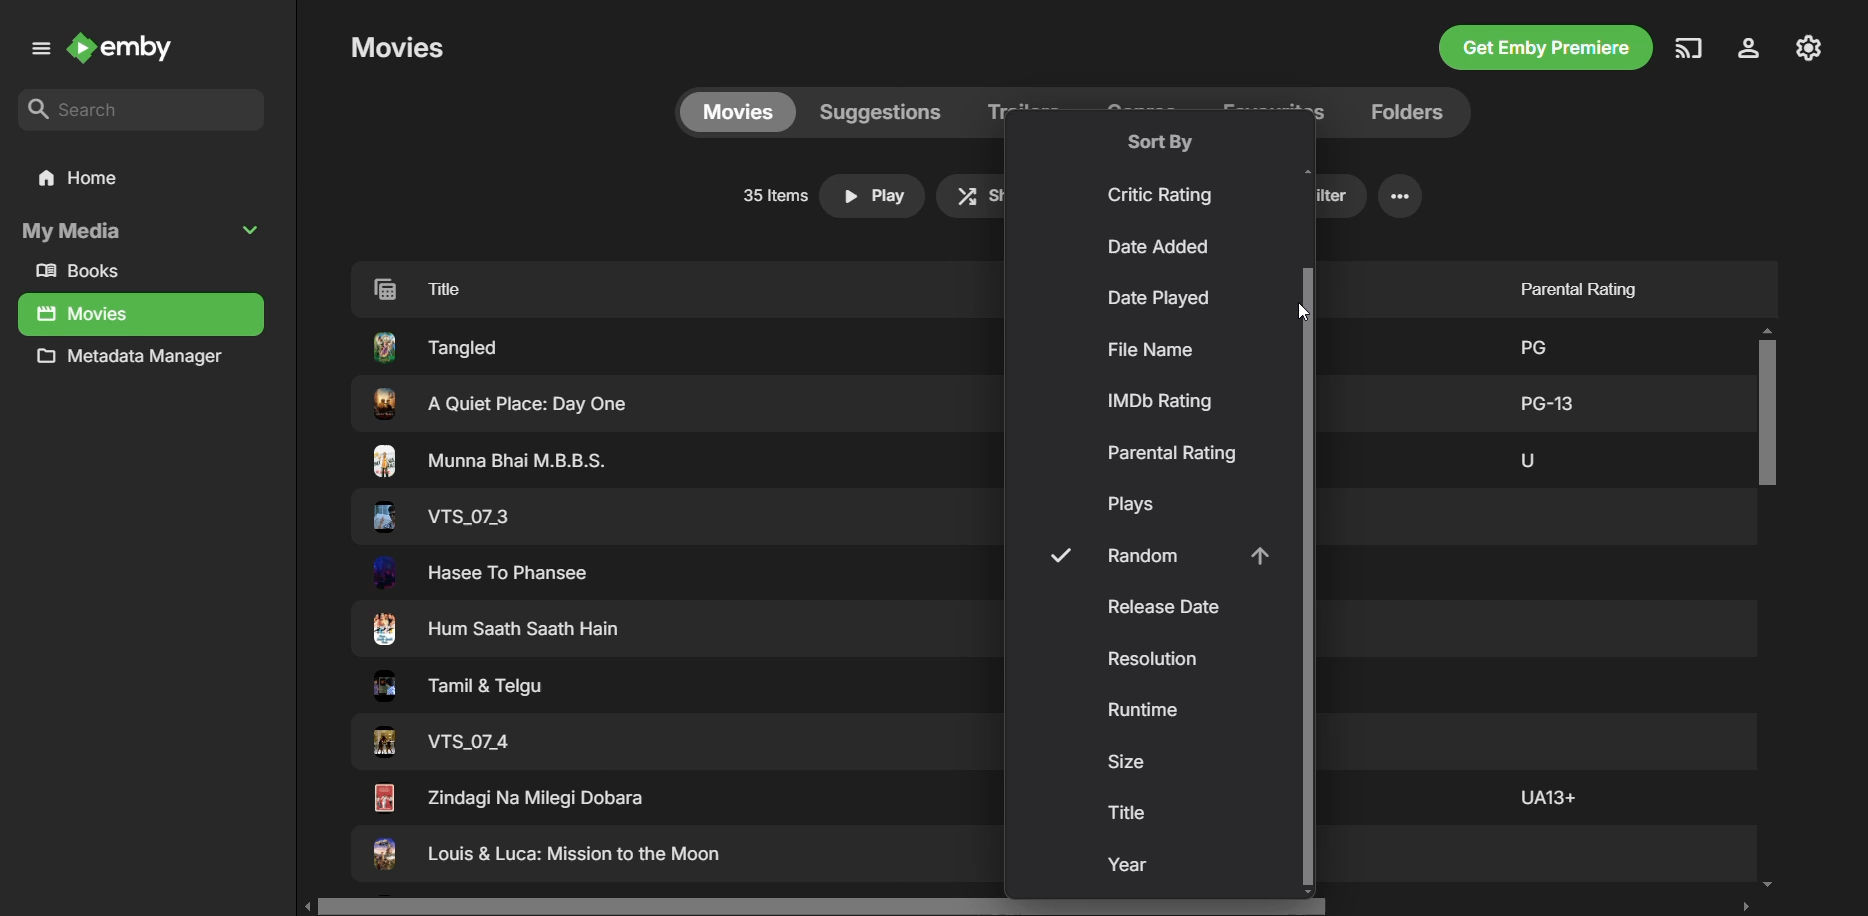 The image size is (1868, 916). Describe the element at coordinates (873, 196) in the screenshot. I see `Play` at that location.